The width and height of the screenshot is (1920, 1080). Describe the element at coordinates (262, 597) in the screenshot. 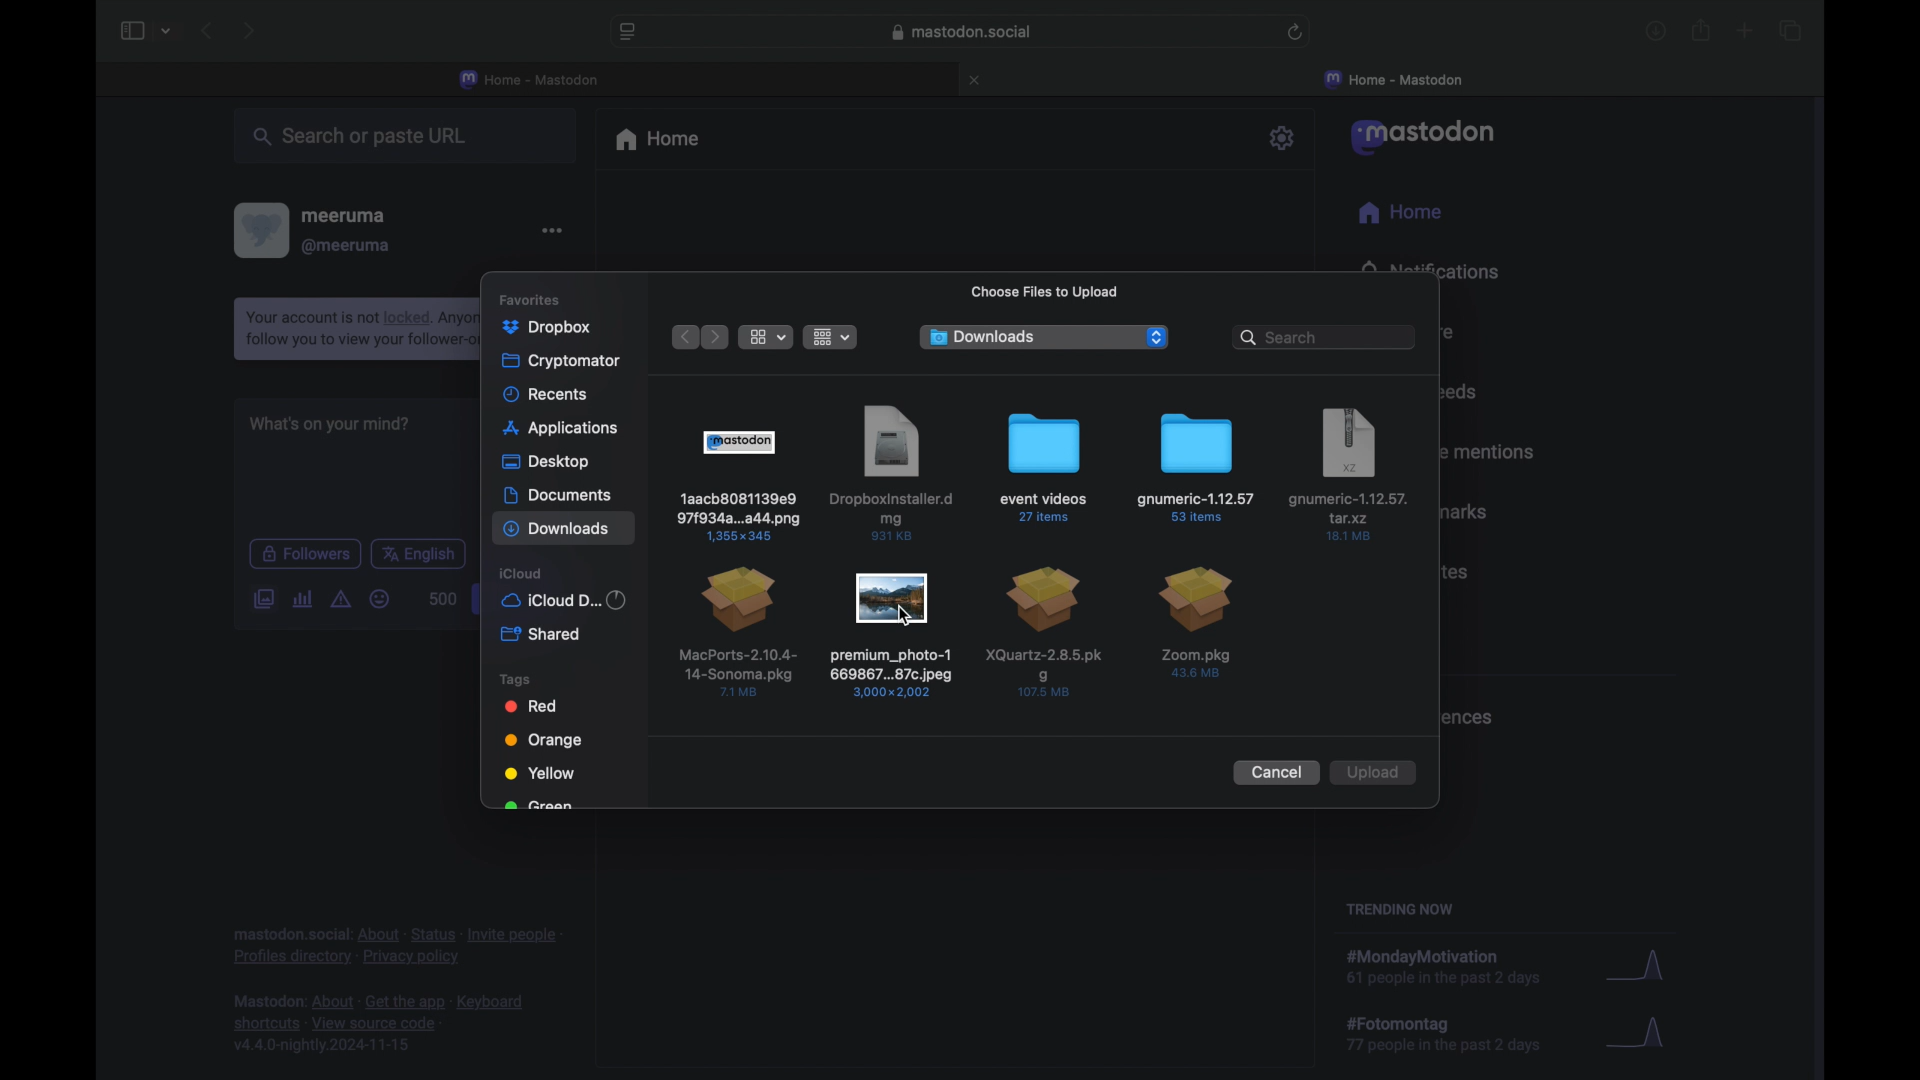

I see `add image` at that location.